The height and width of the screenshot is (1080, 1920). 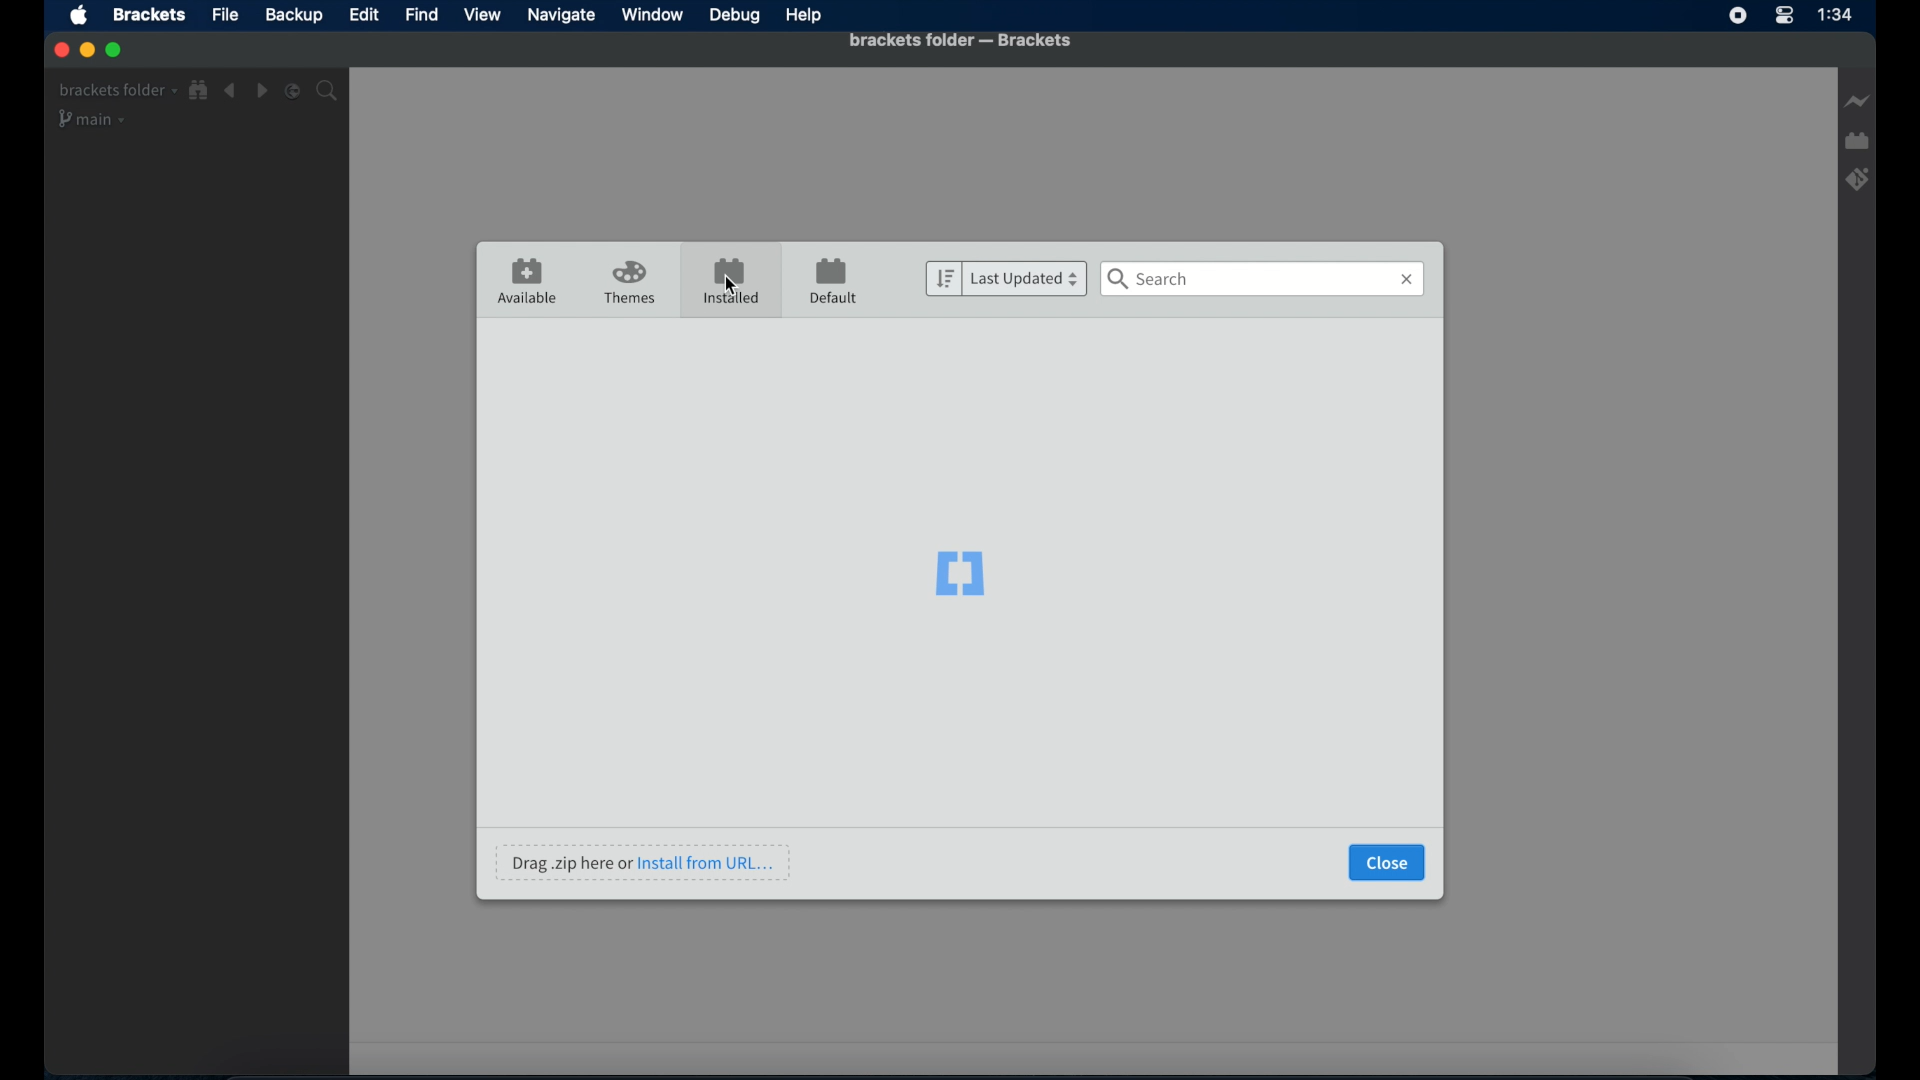 What do you see at coordinates (293, 92) in the screenshot?
I see `Split editor vertical or horizontal` at bounding box center [293, 92].